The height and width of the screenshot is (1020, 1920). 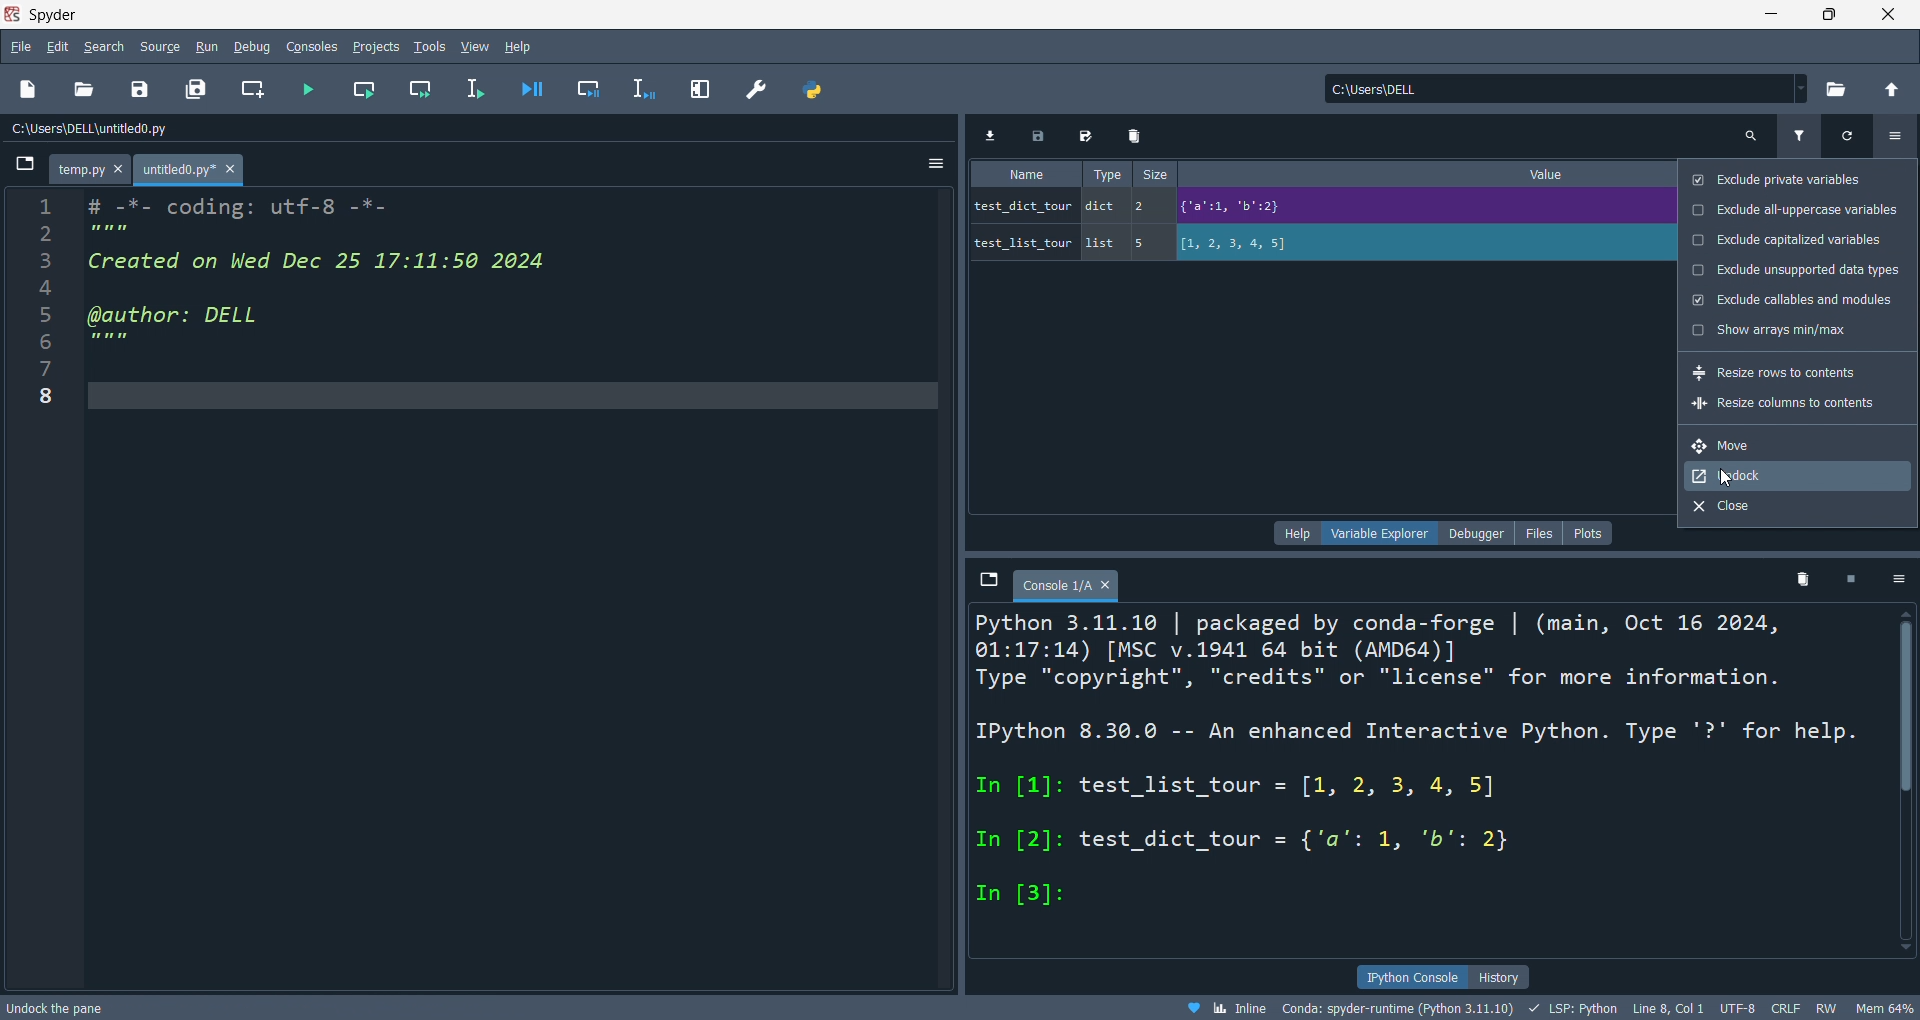 I want to click on run file, so click(x=305, y=87).